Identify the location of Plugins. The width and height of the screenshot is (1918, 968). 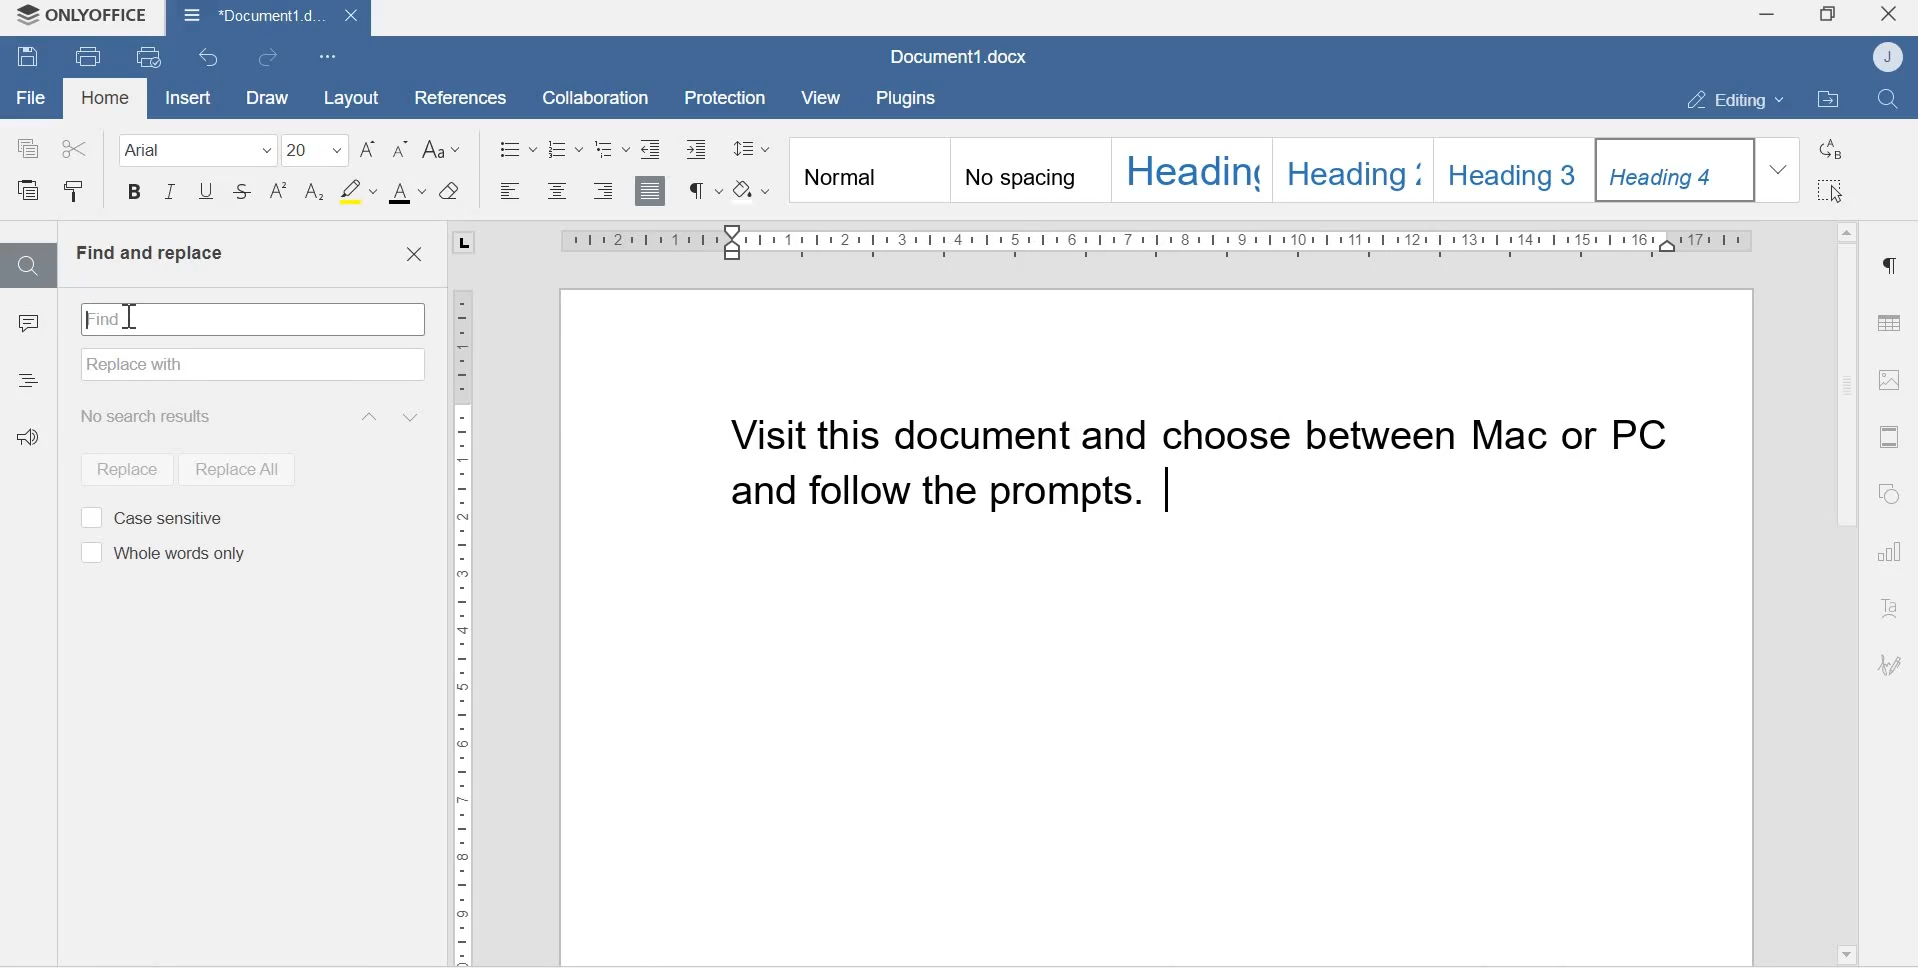
(911, 96).